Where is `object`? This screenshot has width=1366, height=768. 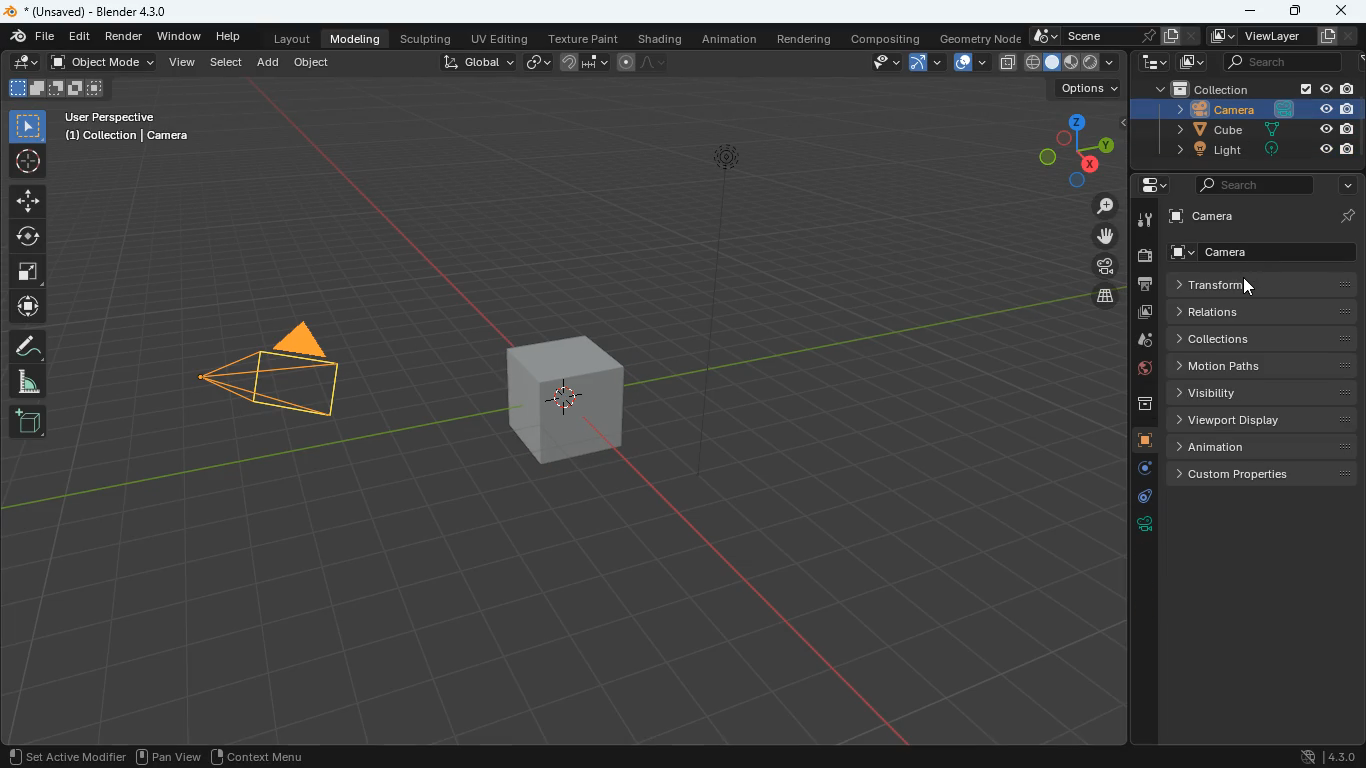
object is located at coordinates (310, 64).